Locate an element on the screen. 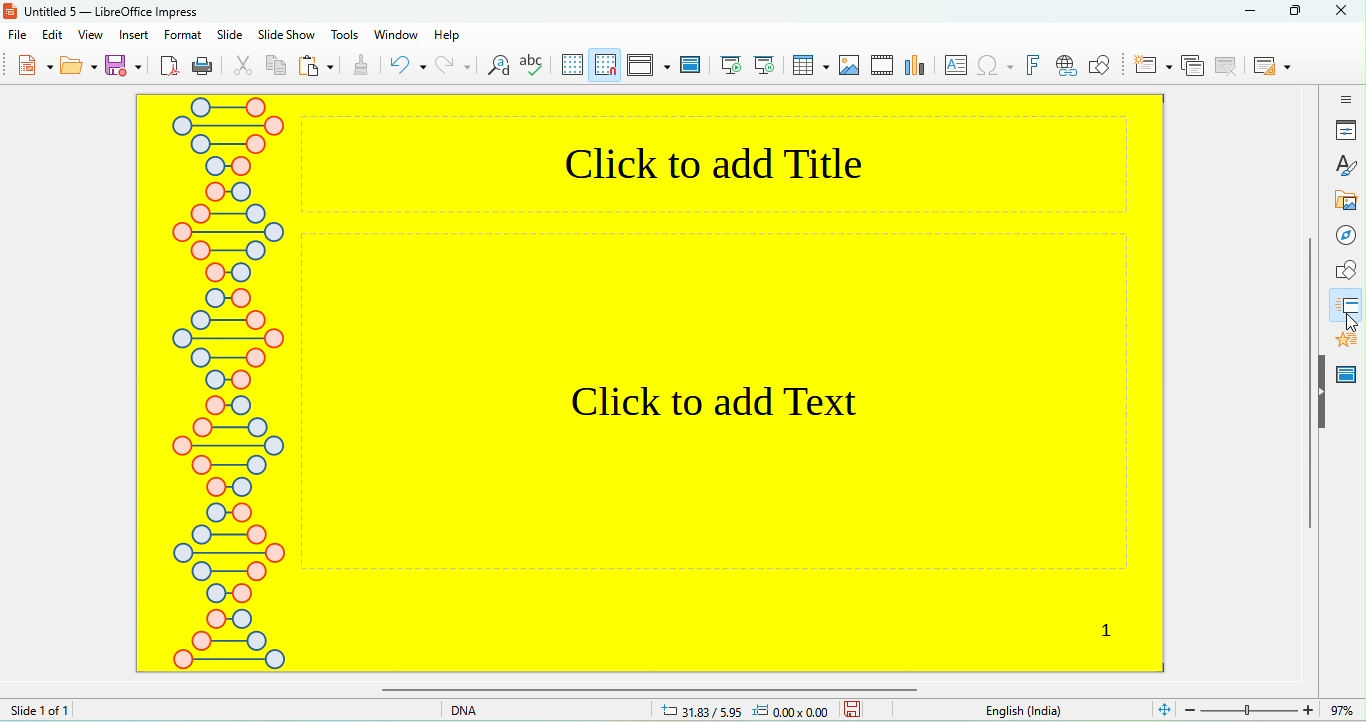 The image size is (1366, 722). save is located at coordinates (126, 65).